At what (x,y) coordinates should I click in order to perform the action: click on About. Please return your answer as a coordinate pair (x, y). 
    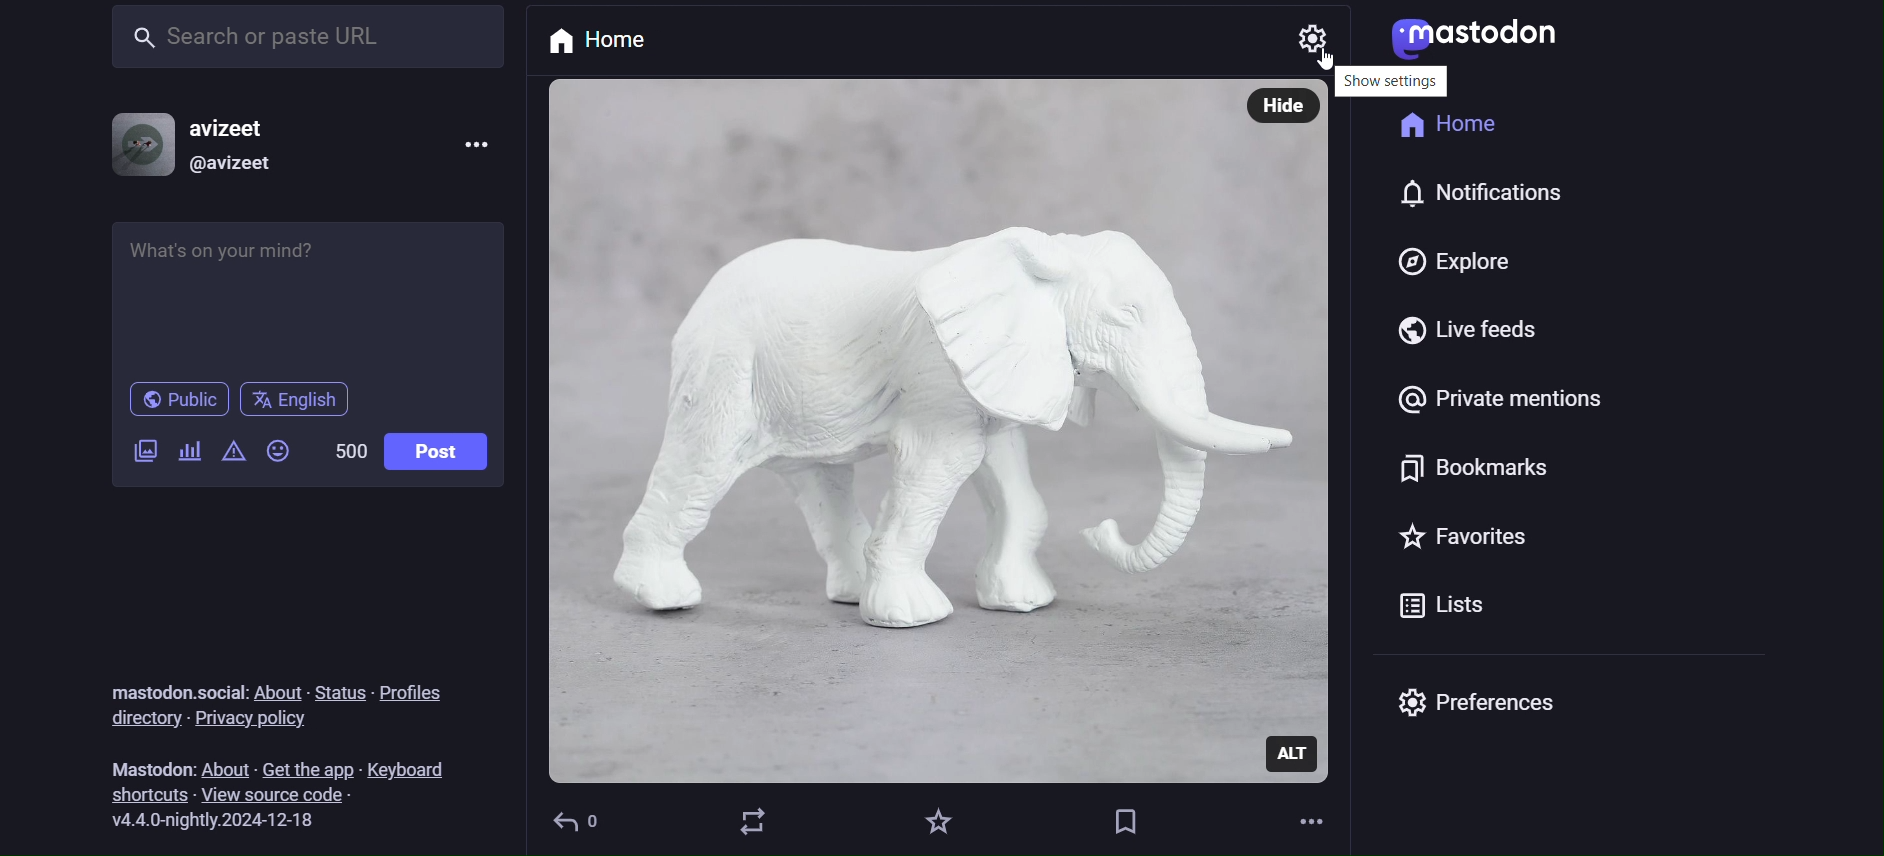
    Looking at the image, I should click on (222, 767).